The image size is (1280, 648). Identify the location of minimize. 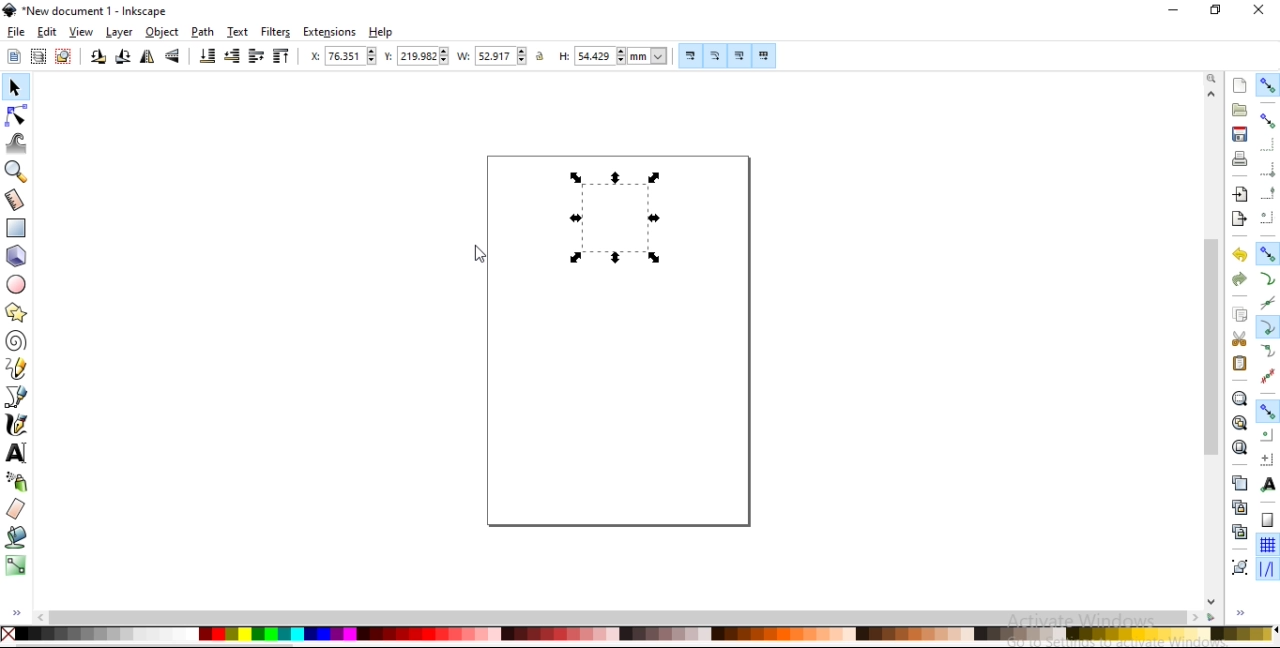
(1171, 9).